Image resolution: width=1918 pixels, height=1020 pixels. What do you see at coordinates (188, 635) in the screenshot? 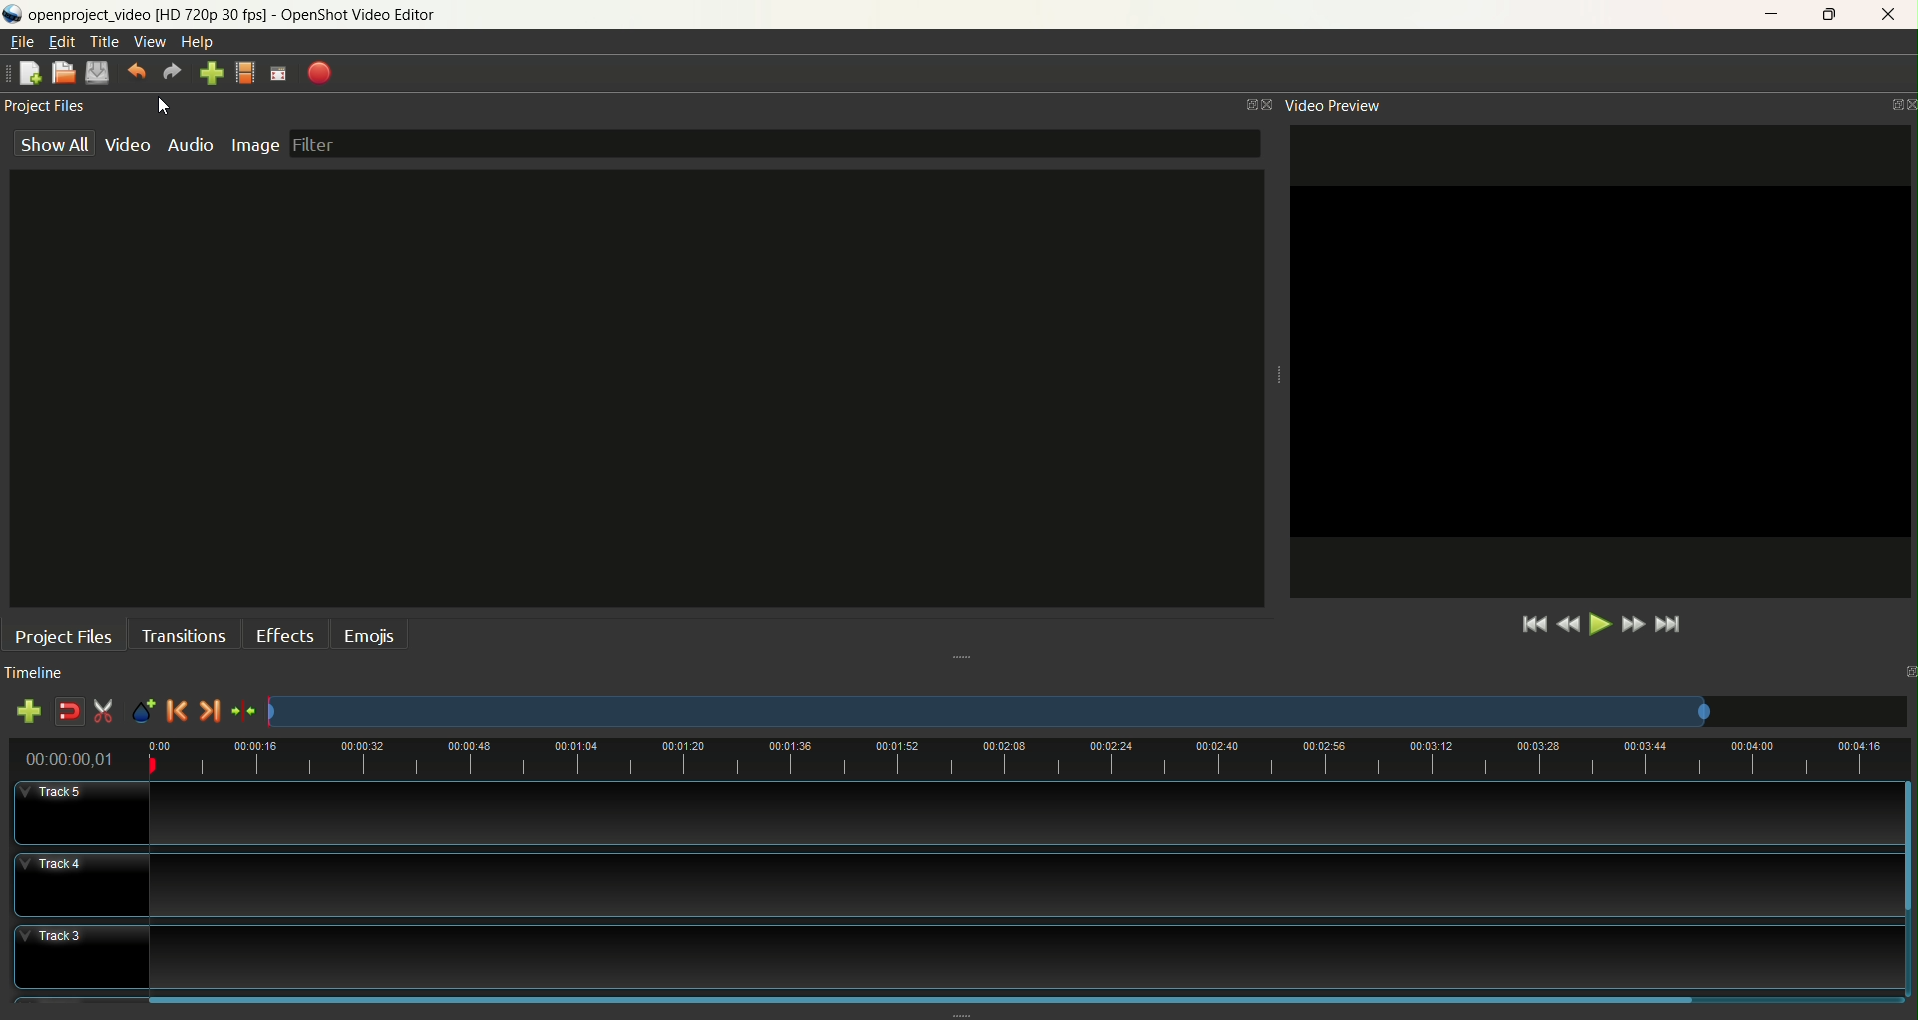
I see `transitions` at bounding box center [188, 635].